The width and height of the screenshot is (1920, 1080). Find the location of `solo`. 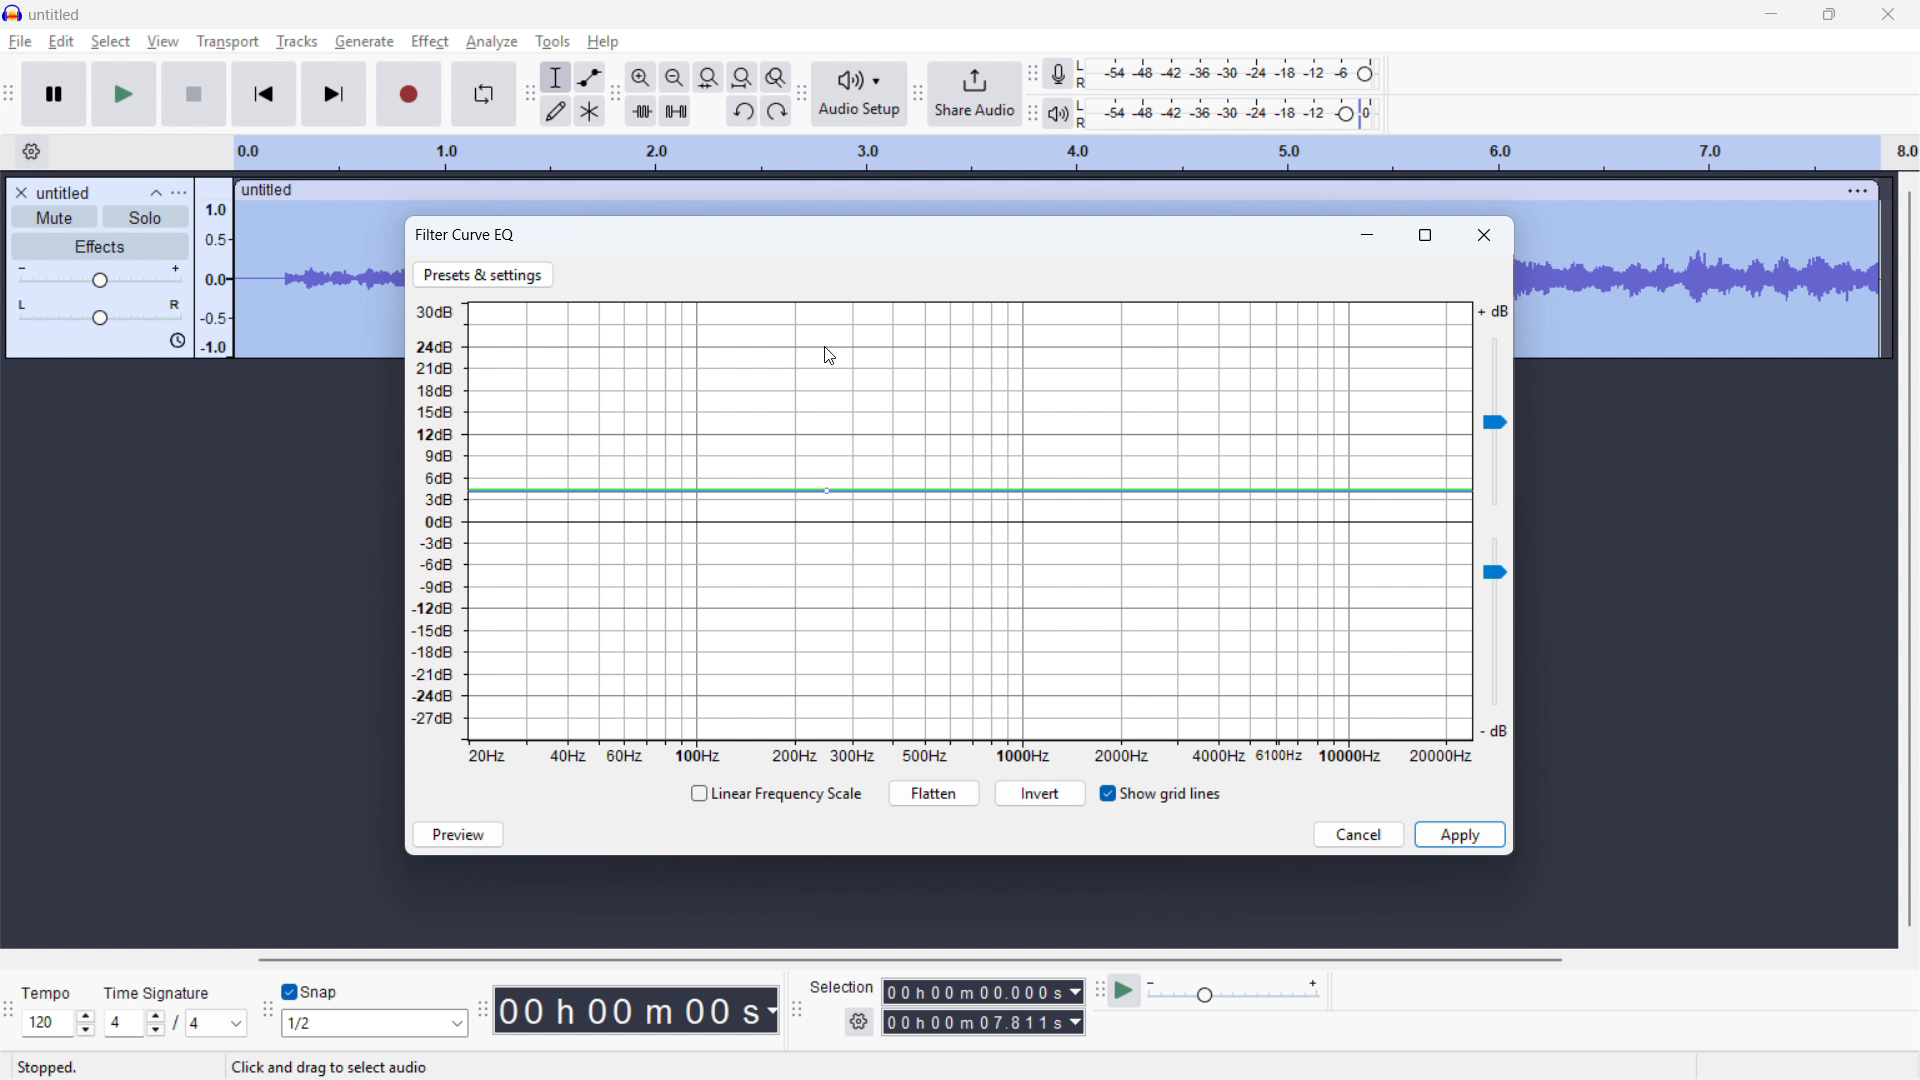

solo is located at coordinates (146, 217).